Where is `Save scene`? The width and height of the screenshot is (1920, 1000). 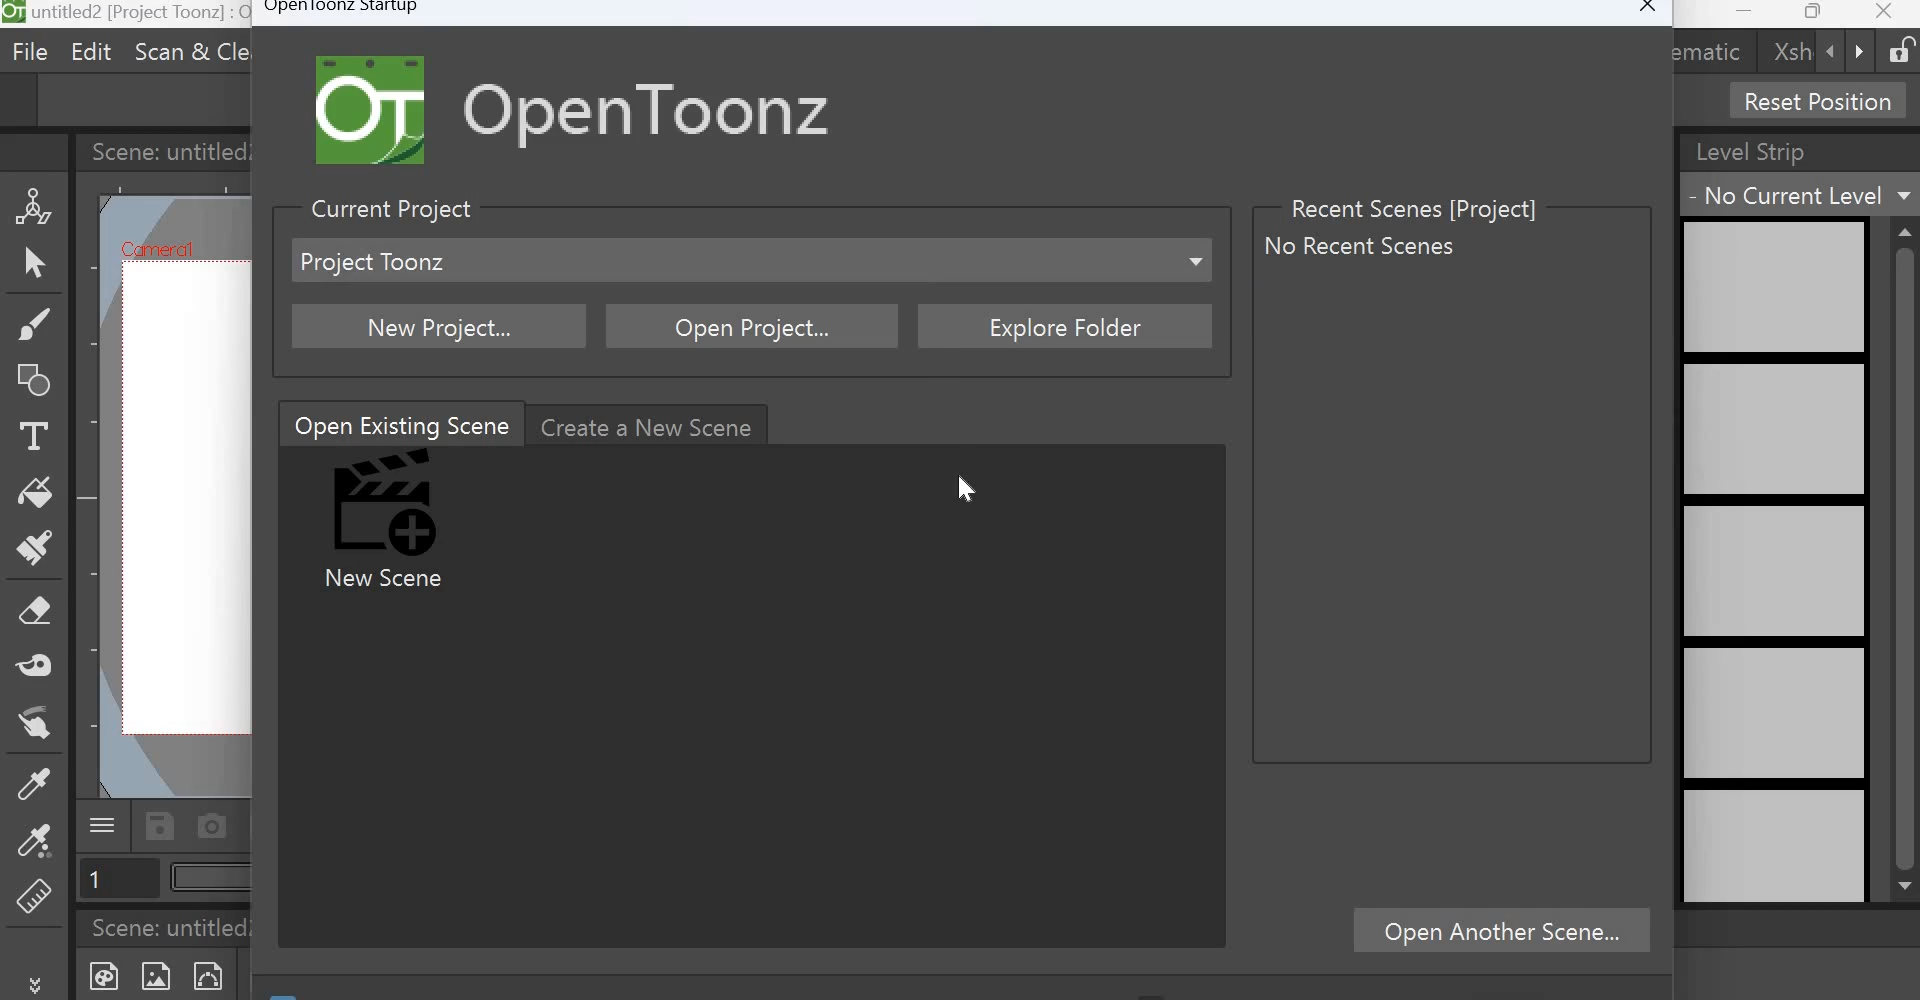 Save scene is located at coordinates (160, 826).